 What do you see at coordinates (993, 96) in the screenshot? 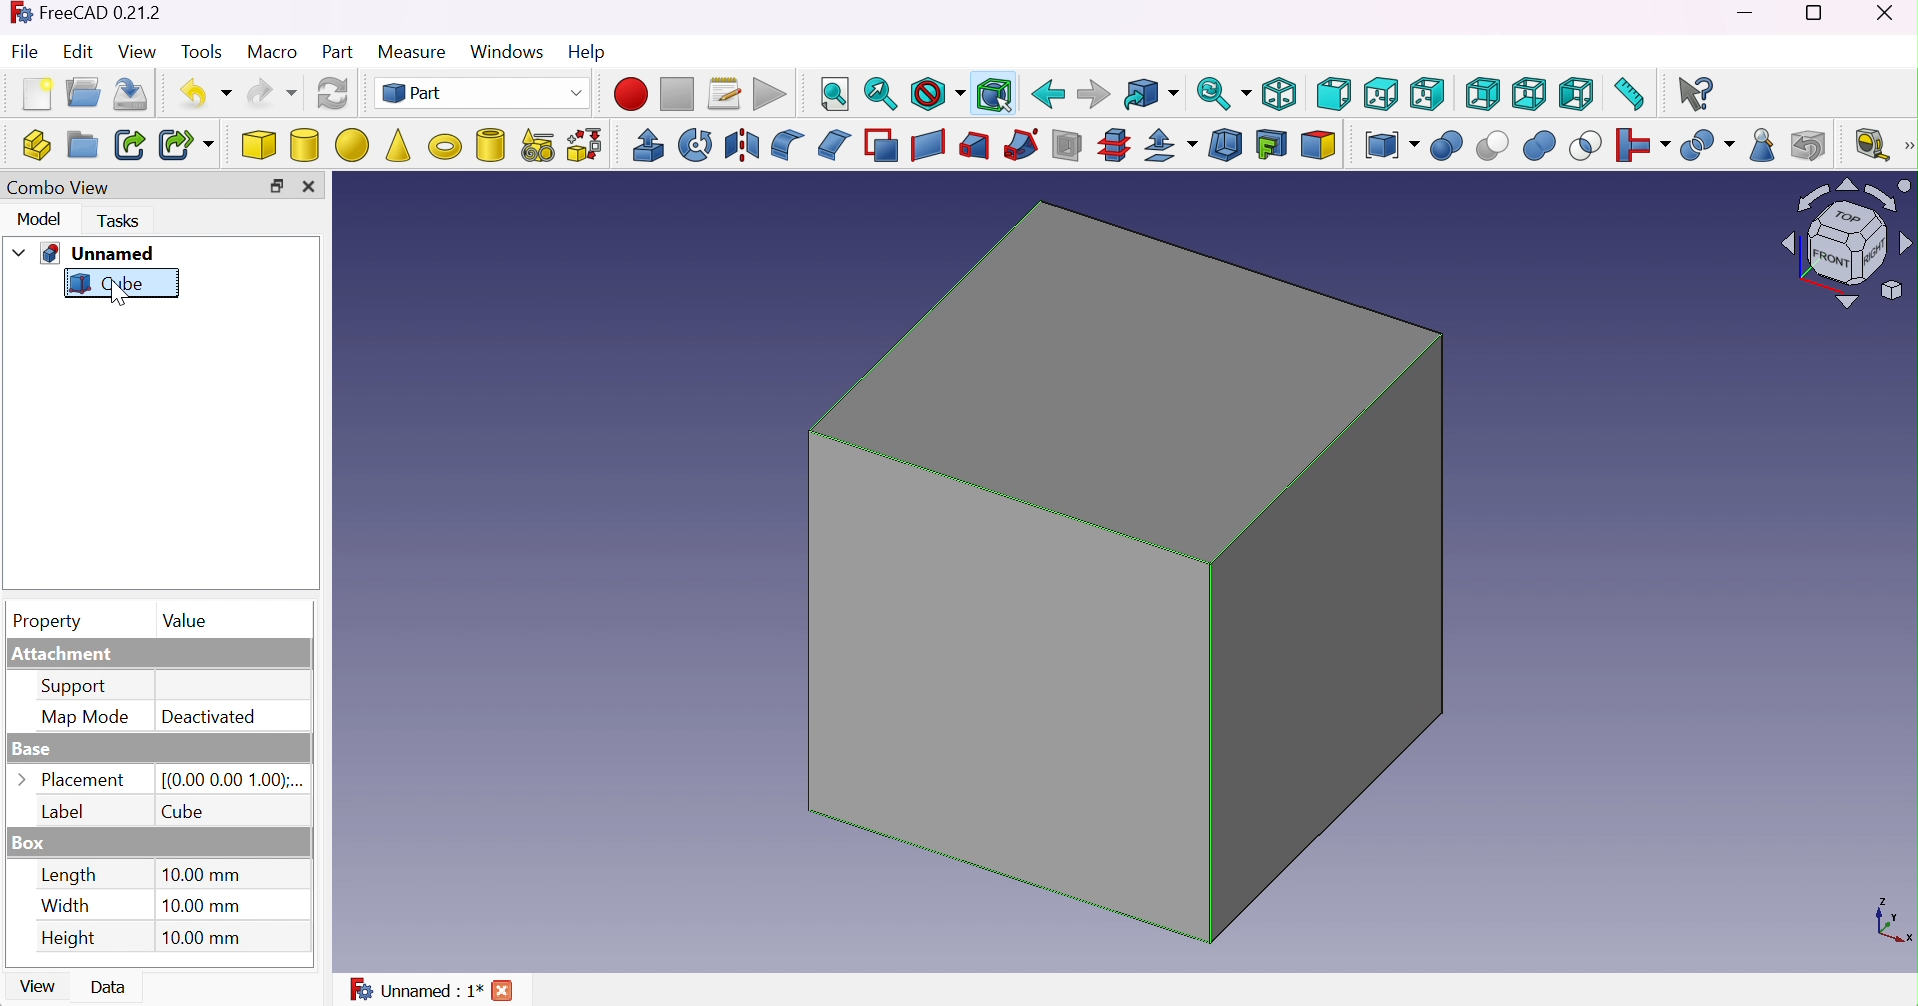
I see `Bounding box` at bounding box center [993, 96].